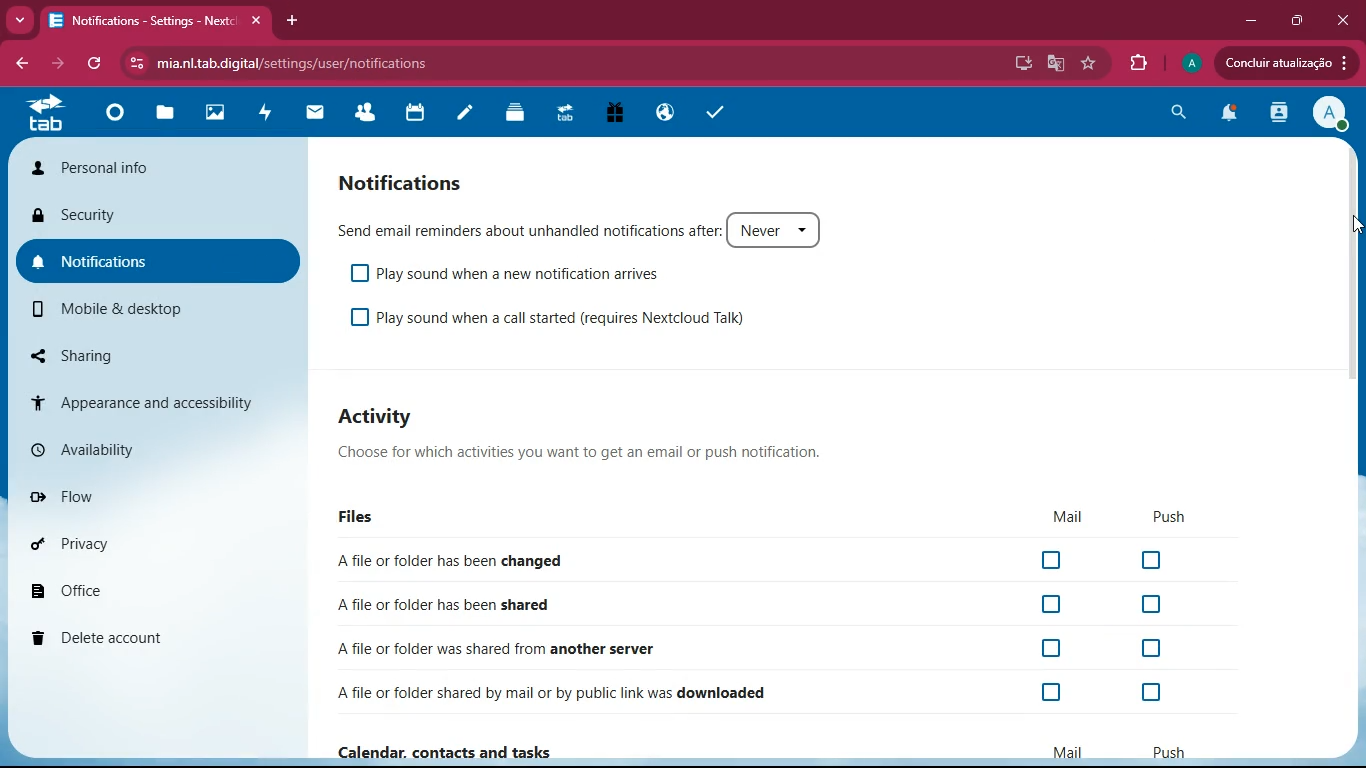 This screenshot has height=768, width=1366. Describe the element at coordinates (153, 22) in the screenshot. I see `Notifications - Settings - Nextc ` at that location.